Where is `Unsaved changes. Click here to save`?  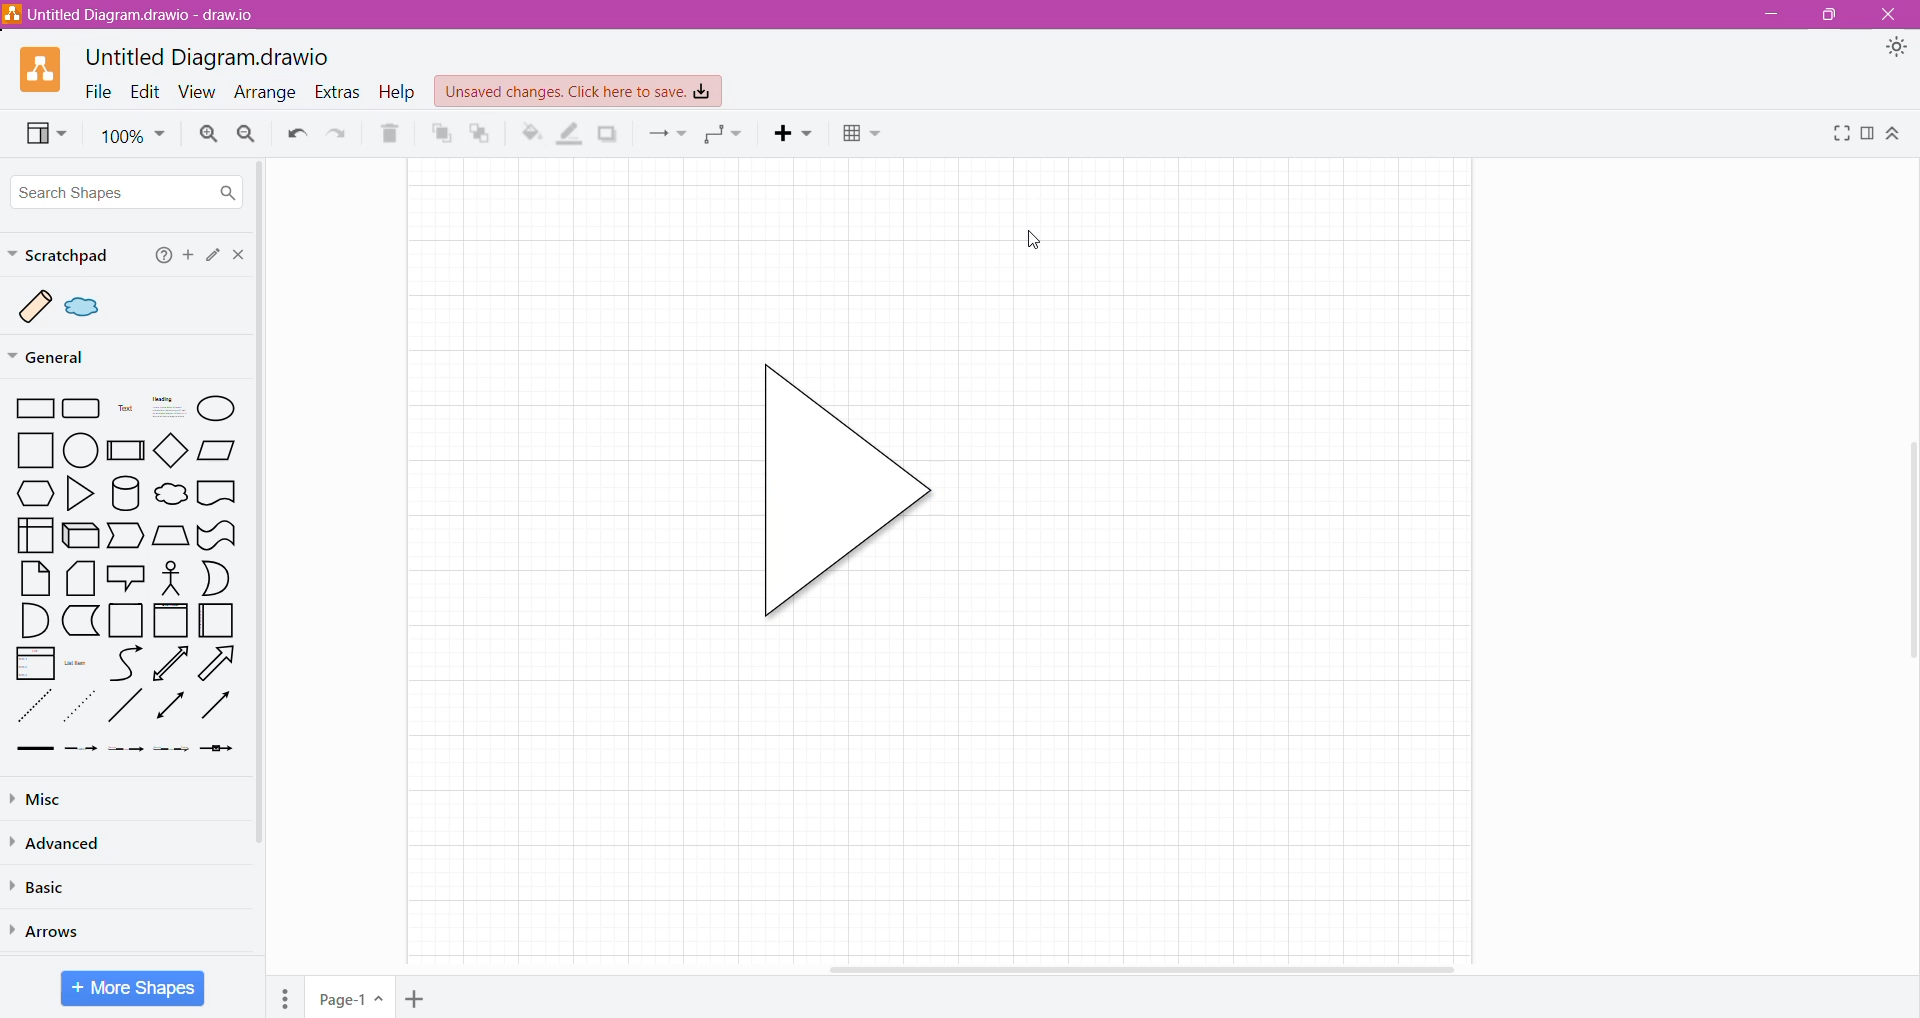
Unsaved changes. Click here to save is located at coordinates (577, 92).